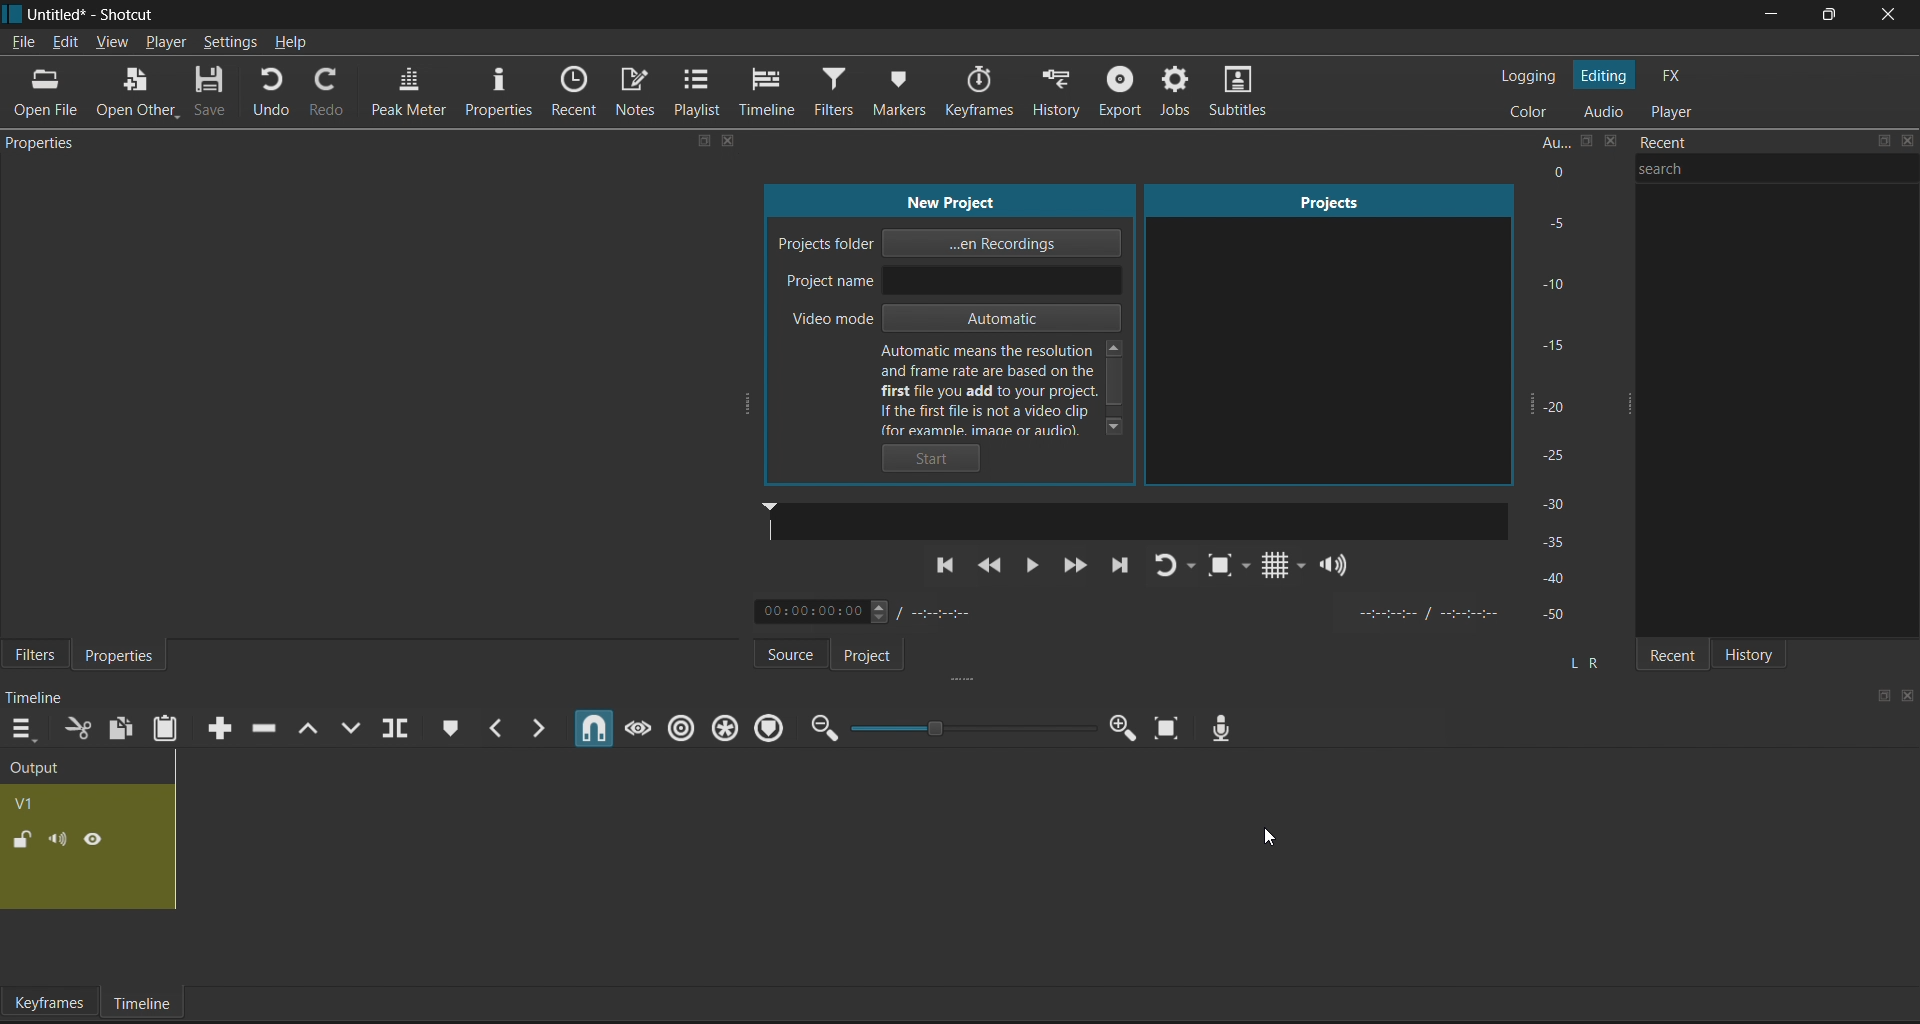  What do you see at coordinates (937, 459) in the screenshot?
I see `Start` at bounding box center [937, 459].